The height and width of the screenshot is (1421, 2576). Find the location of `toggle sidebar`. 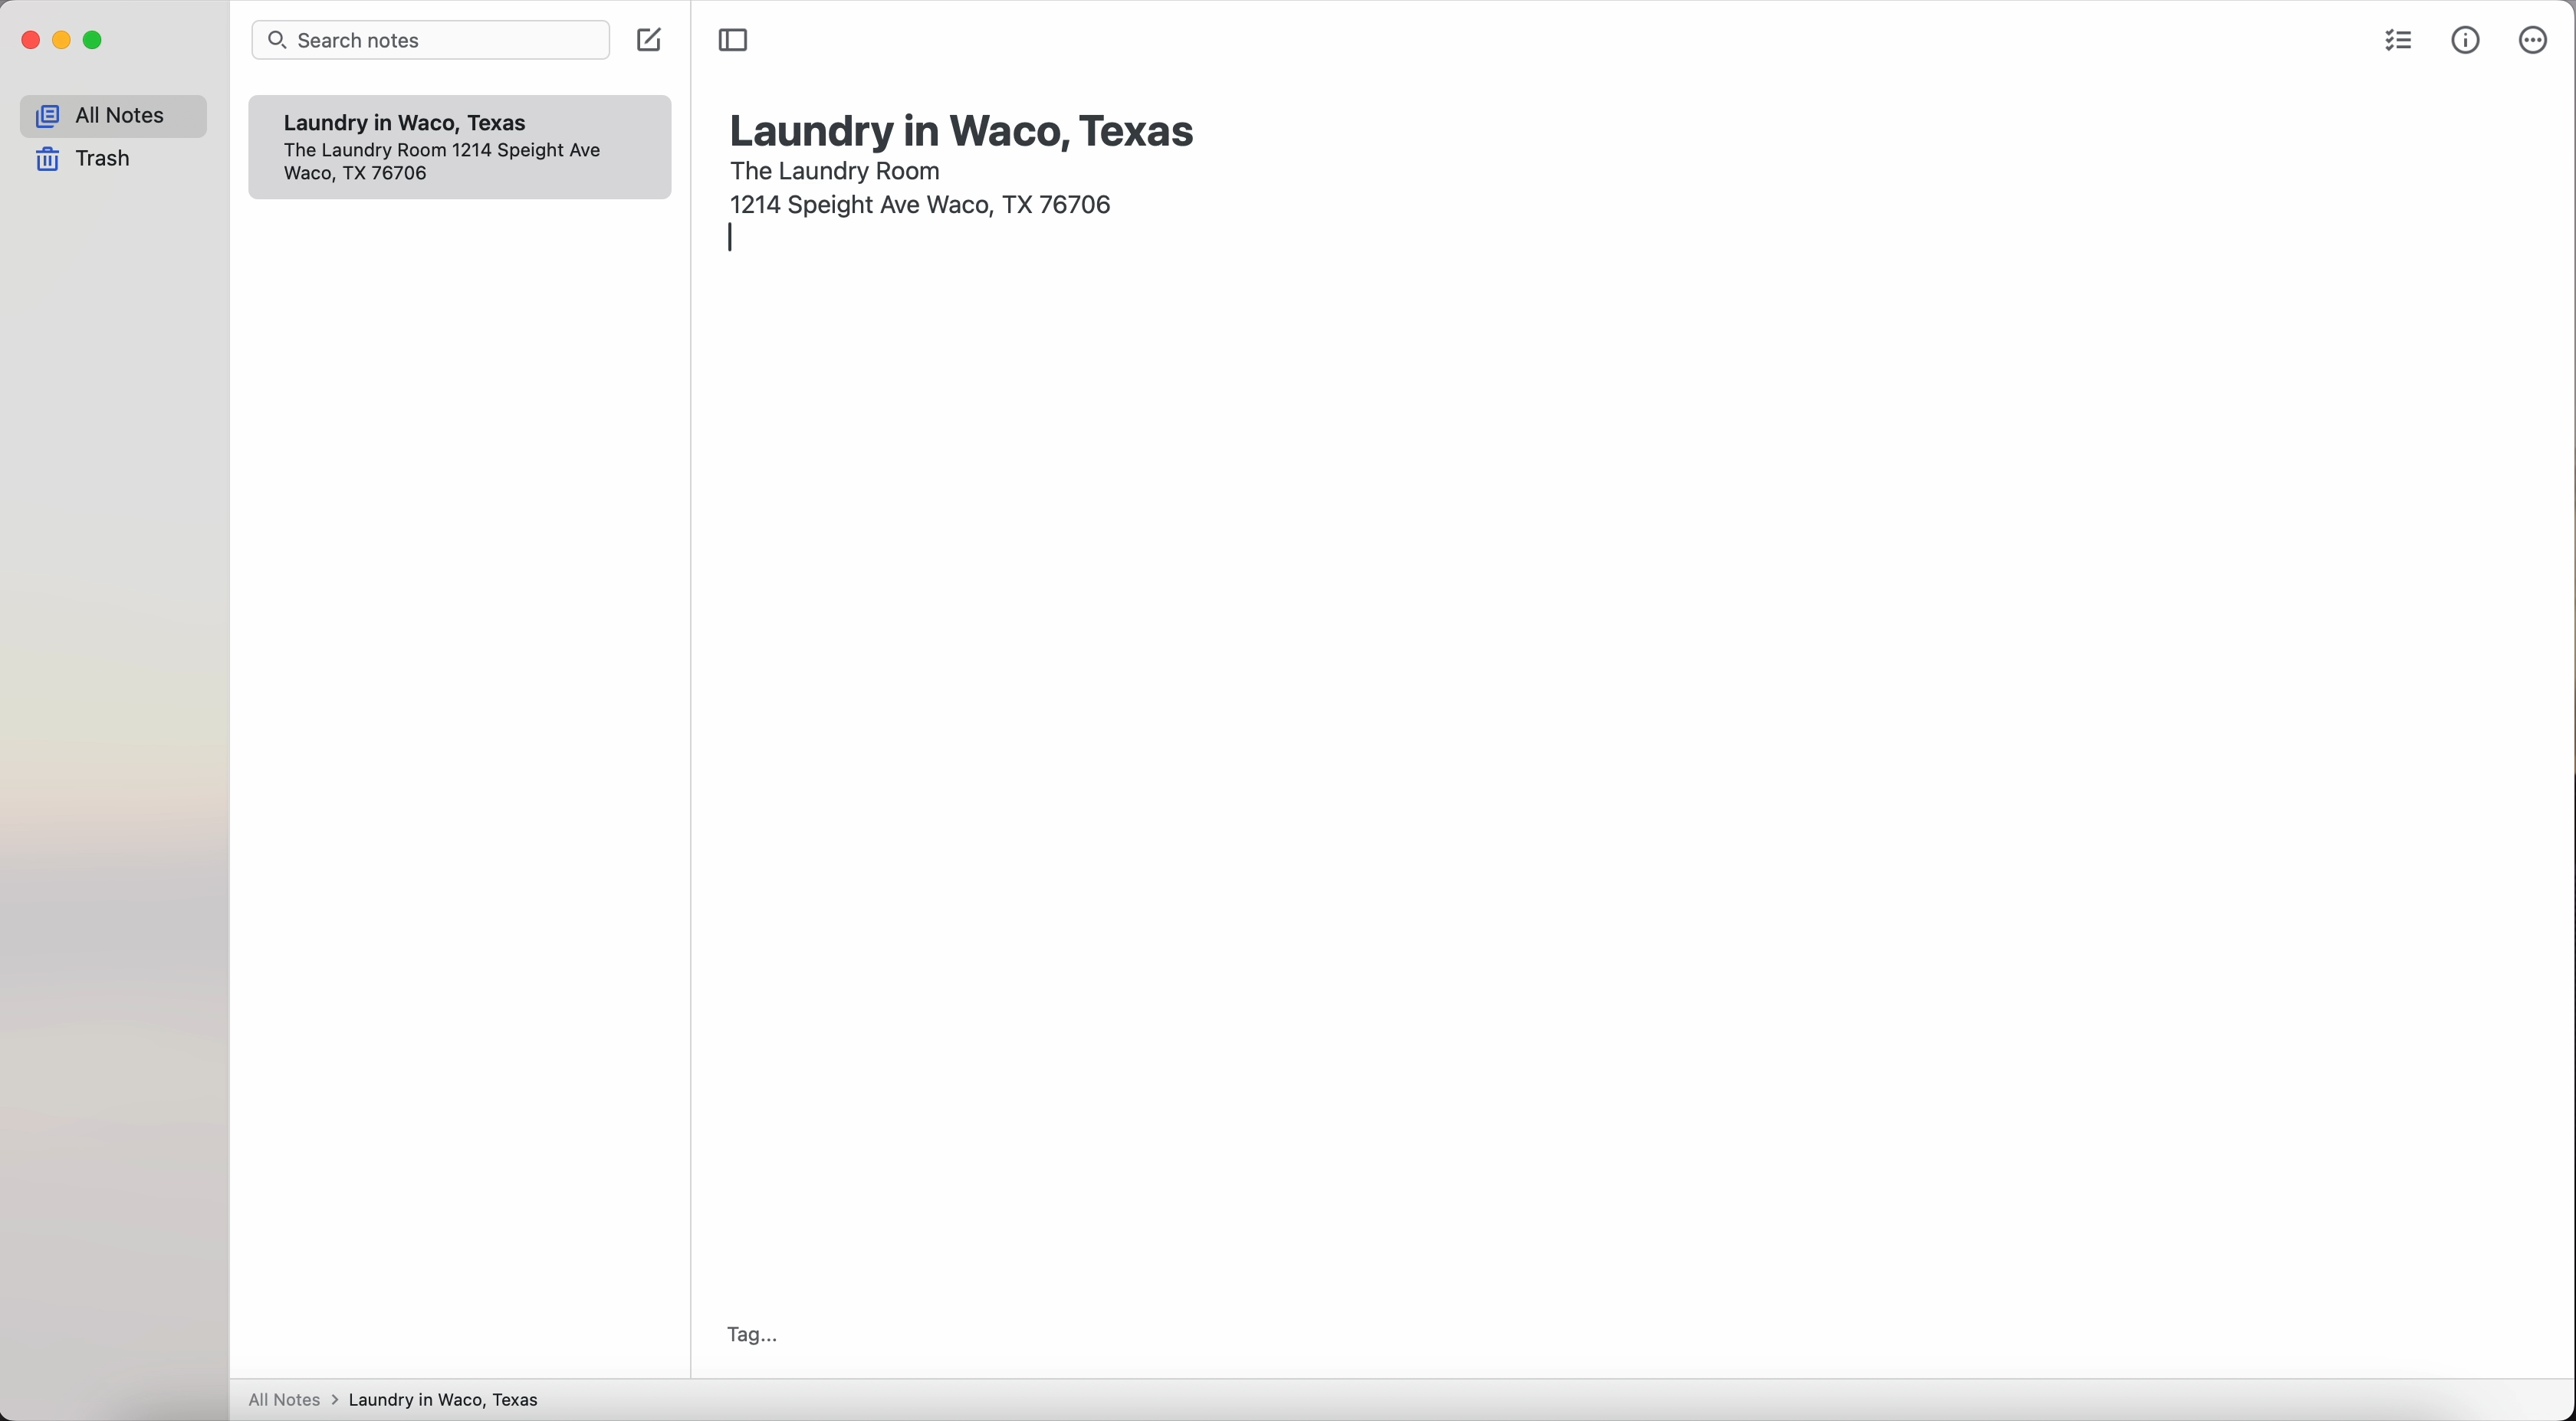

toggle sidebar is located at coordinates (734, 40).